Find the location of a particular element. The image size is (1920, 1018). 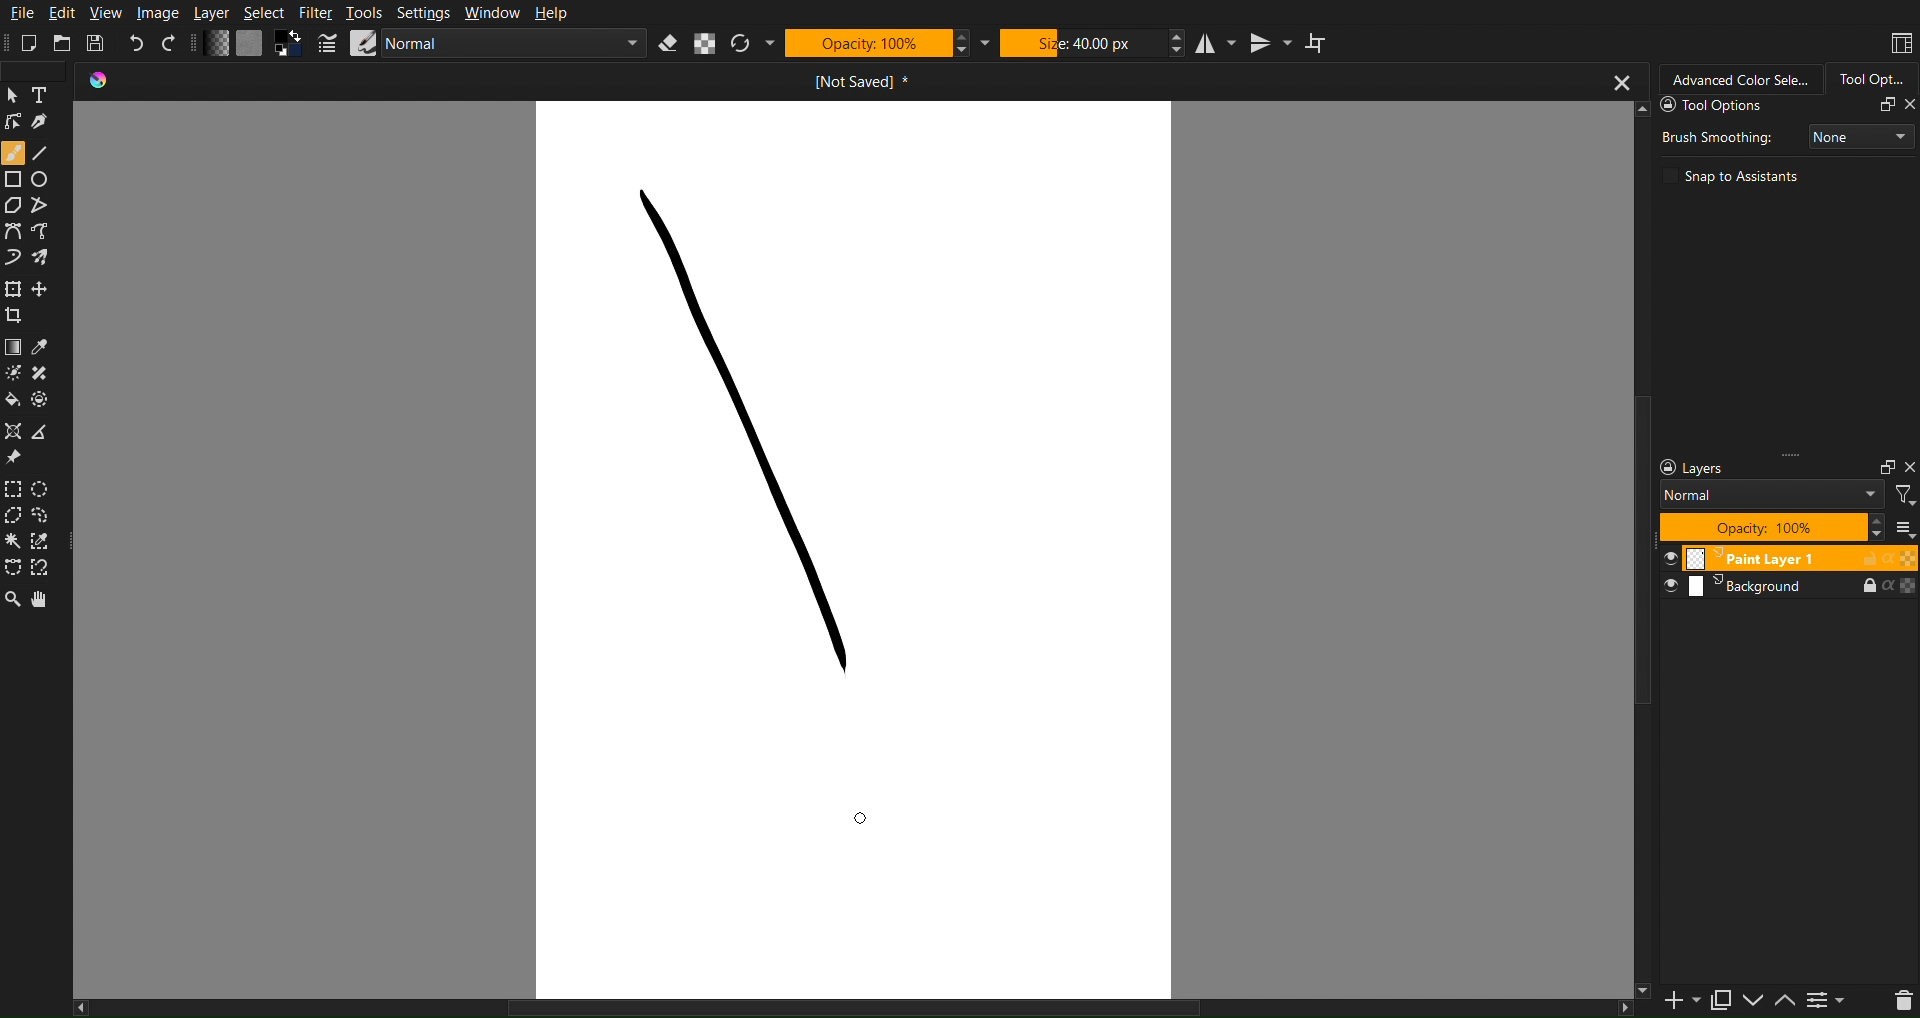

Bezier Curve is located at coordinates (49, 233).